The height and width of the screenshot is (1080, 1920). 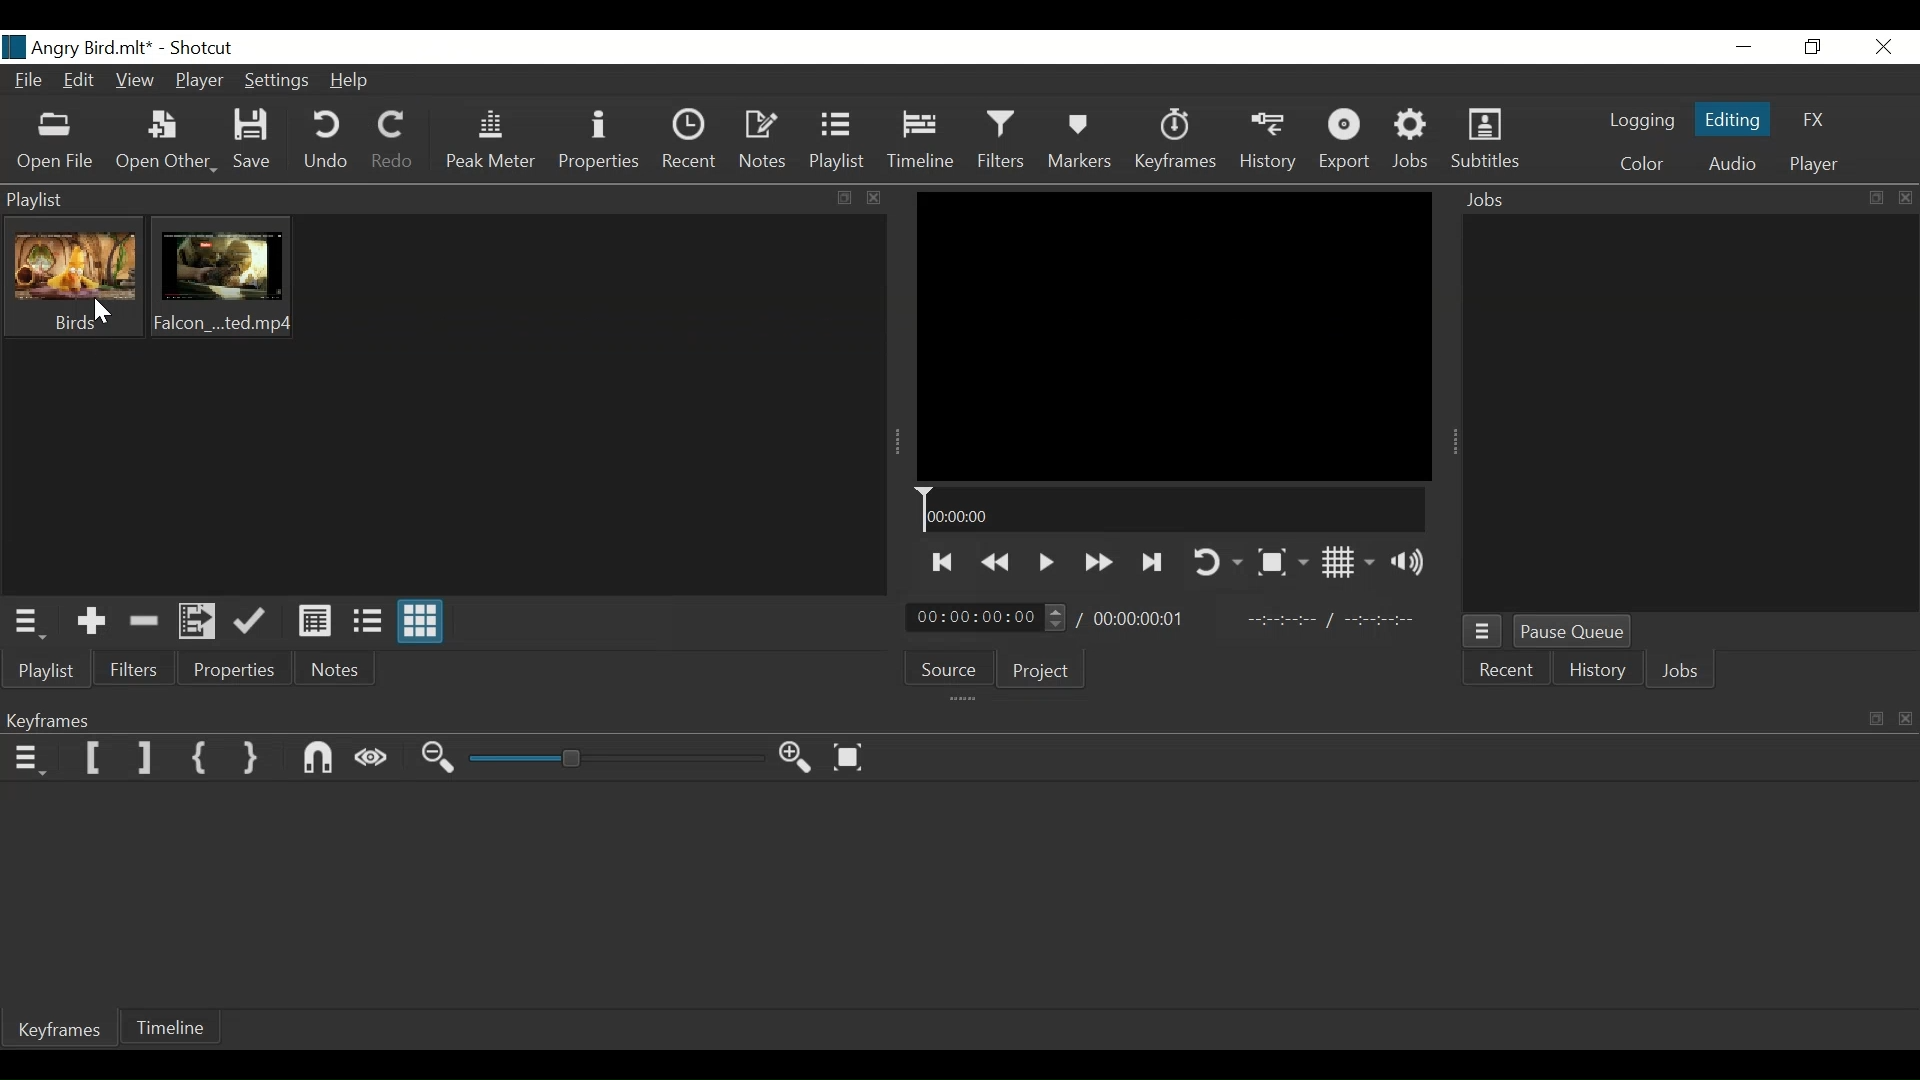 What do you see at coordinates (1485, 140) in the screenshot?
I see `Subtitles` at bounding box center [1485, 140].